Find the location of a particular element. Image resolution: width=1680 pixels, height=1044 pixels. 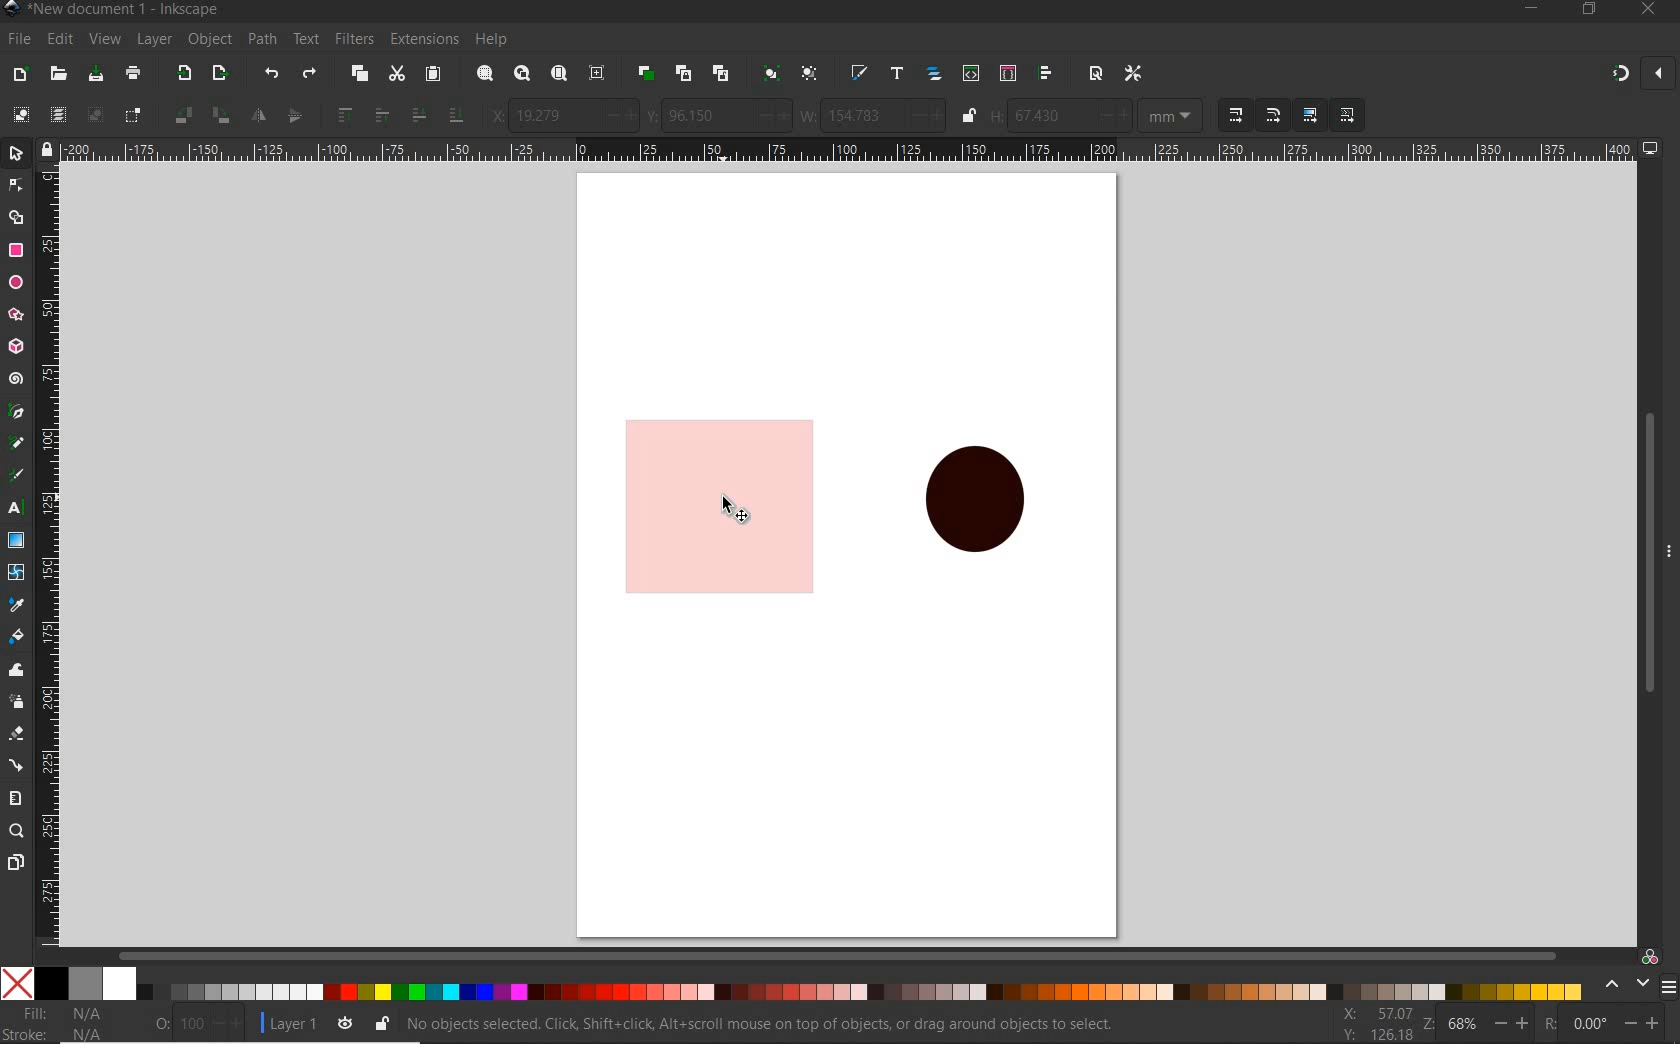

zoom drawing is located at coordinates (523, 73).